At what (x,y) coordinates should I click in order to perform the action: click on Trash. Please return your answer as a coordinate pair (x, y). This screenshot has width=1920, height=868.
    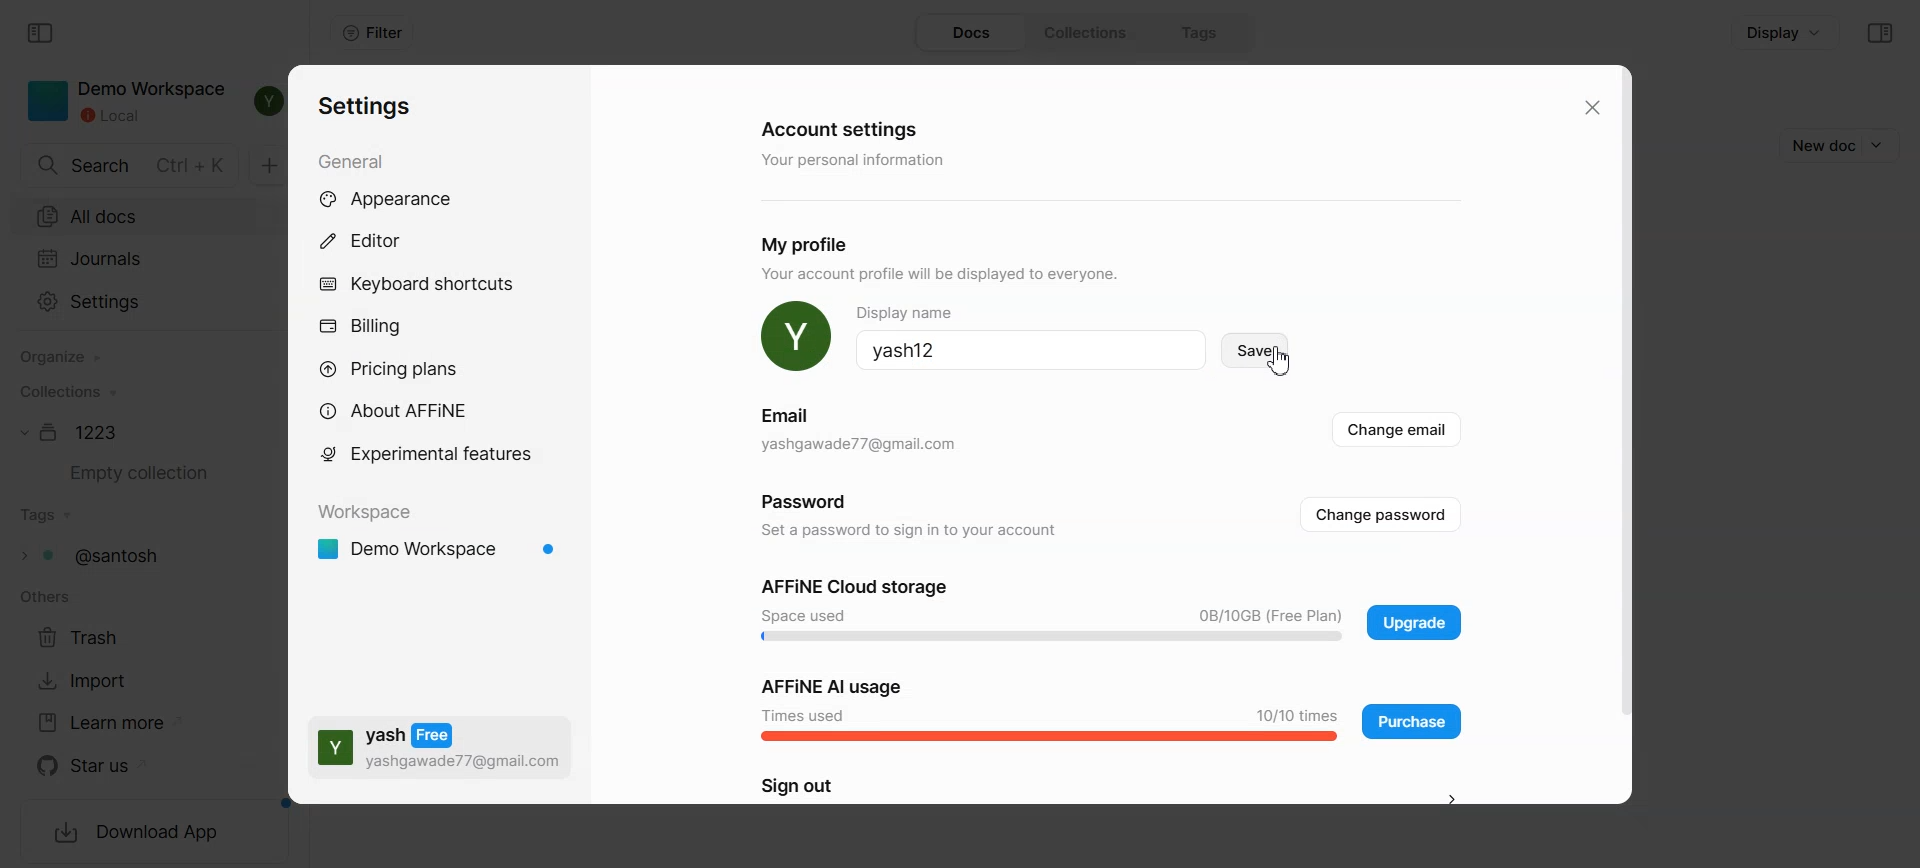
    Looking at the image, I should click on (90, 636).